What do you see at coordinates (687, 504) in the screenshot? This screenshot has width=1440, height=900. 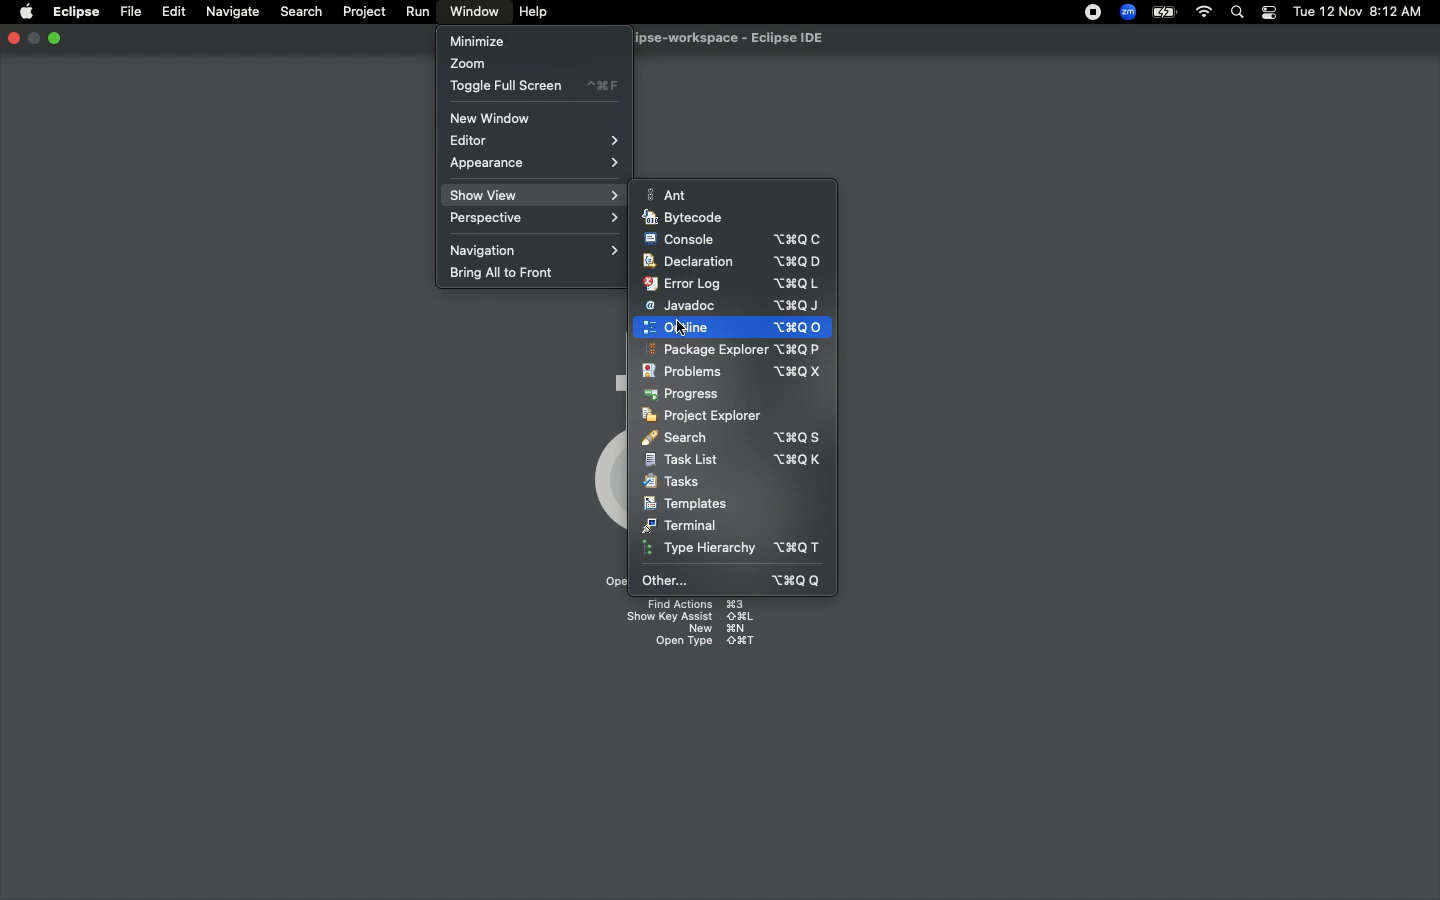 I see `Templates` at bounding box center [687, 504].